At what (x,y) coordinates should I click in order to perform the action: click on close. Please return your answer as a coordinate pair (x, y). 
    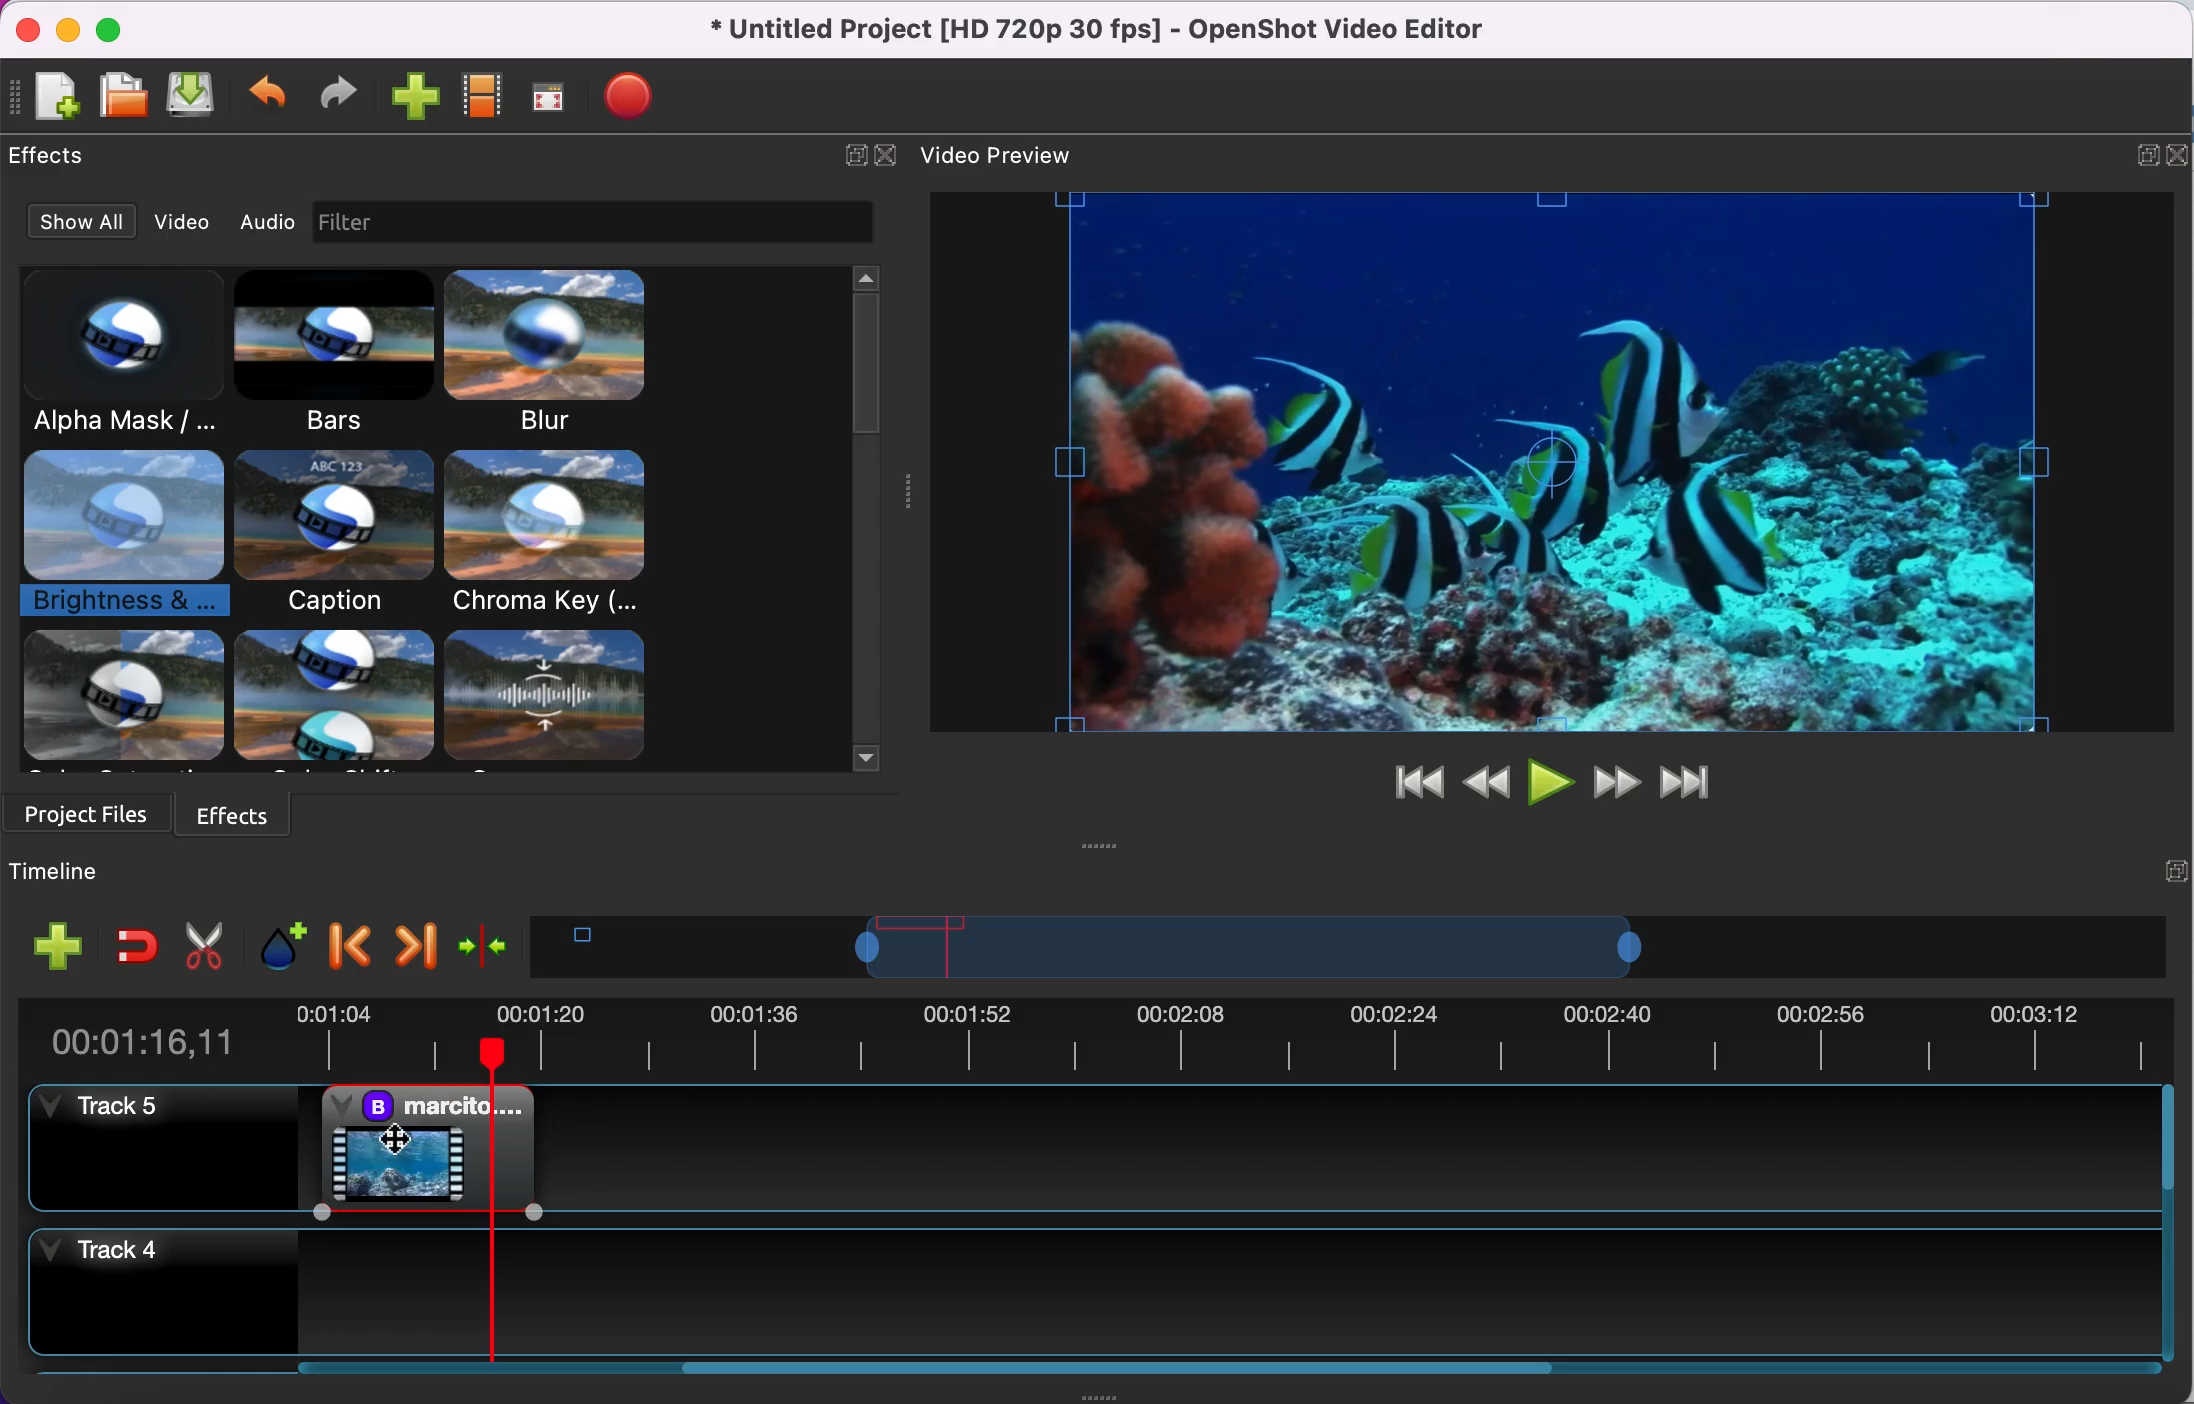
    Looking at the image, I should click on (887, 153).